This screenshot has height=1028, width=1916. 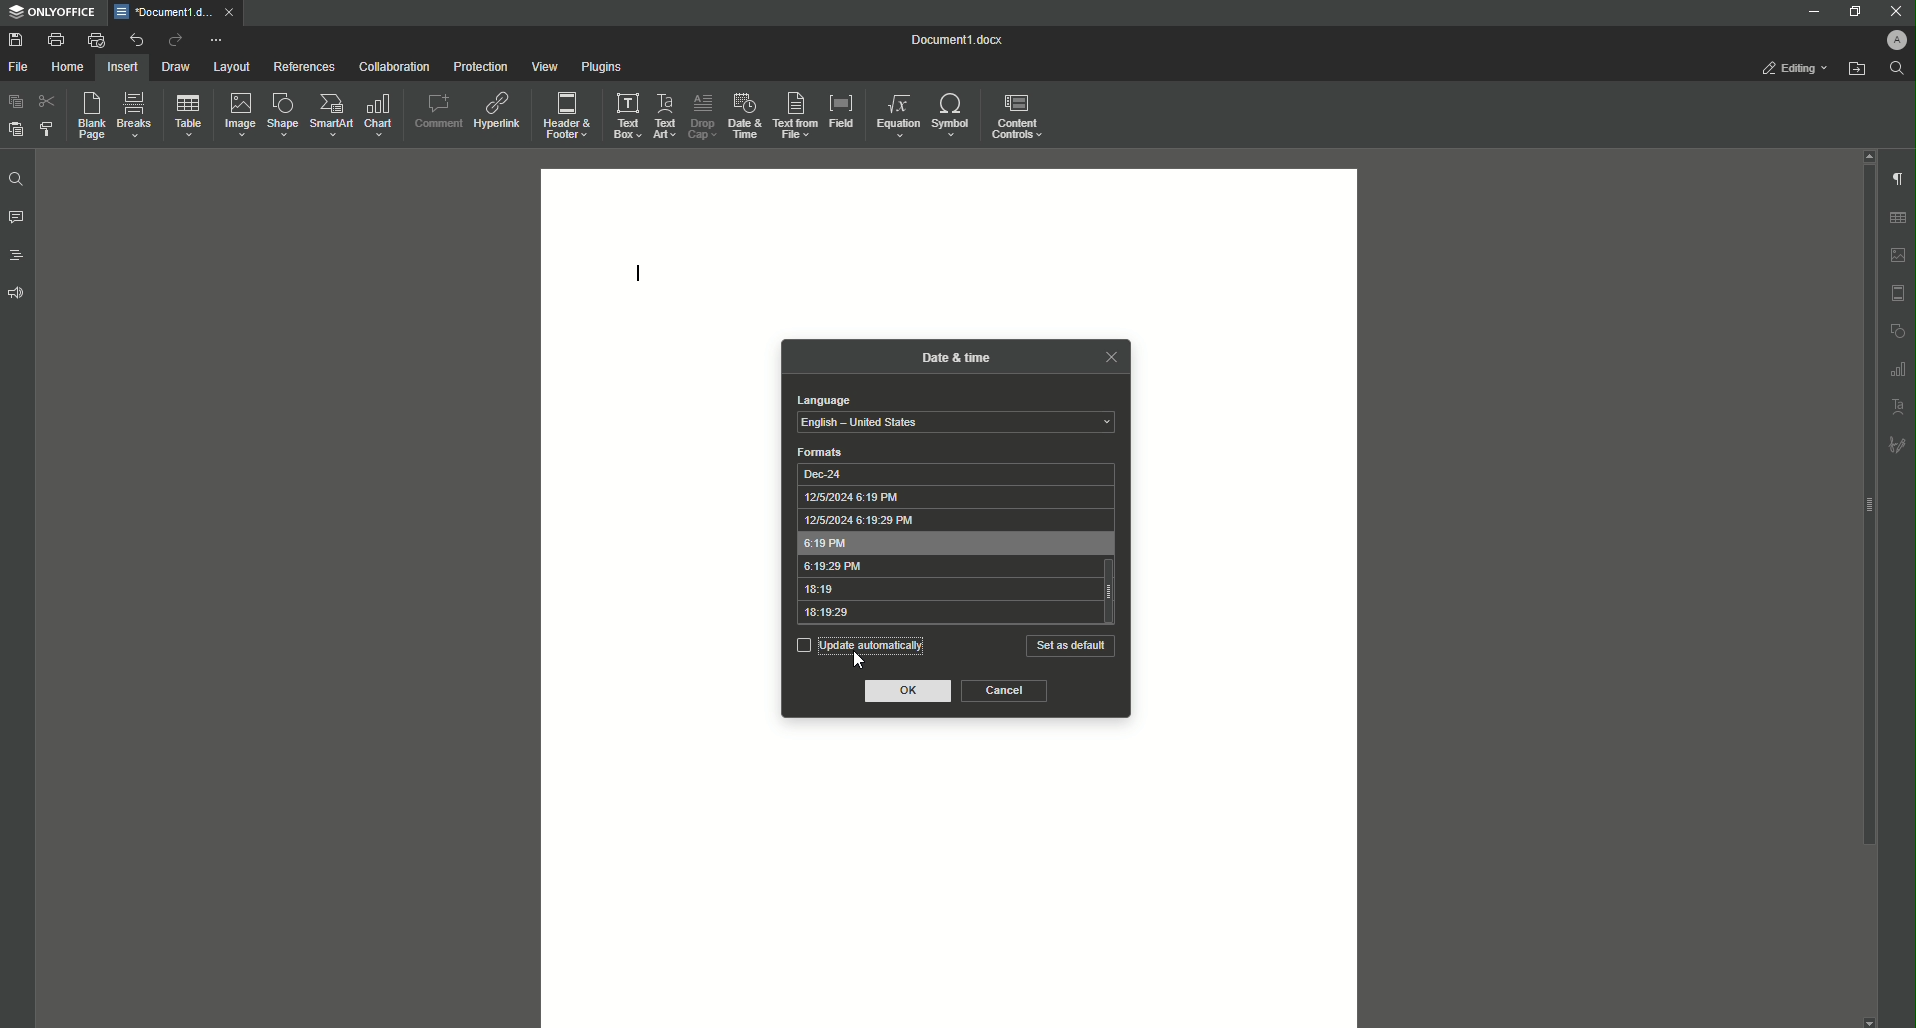 What do you see at coordinates (172, 40) in the screenshot?
I see `Redo` at bounding box center [172, 40].